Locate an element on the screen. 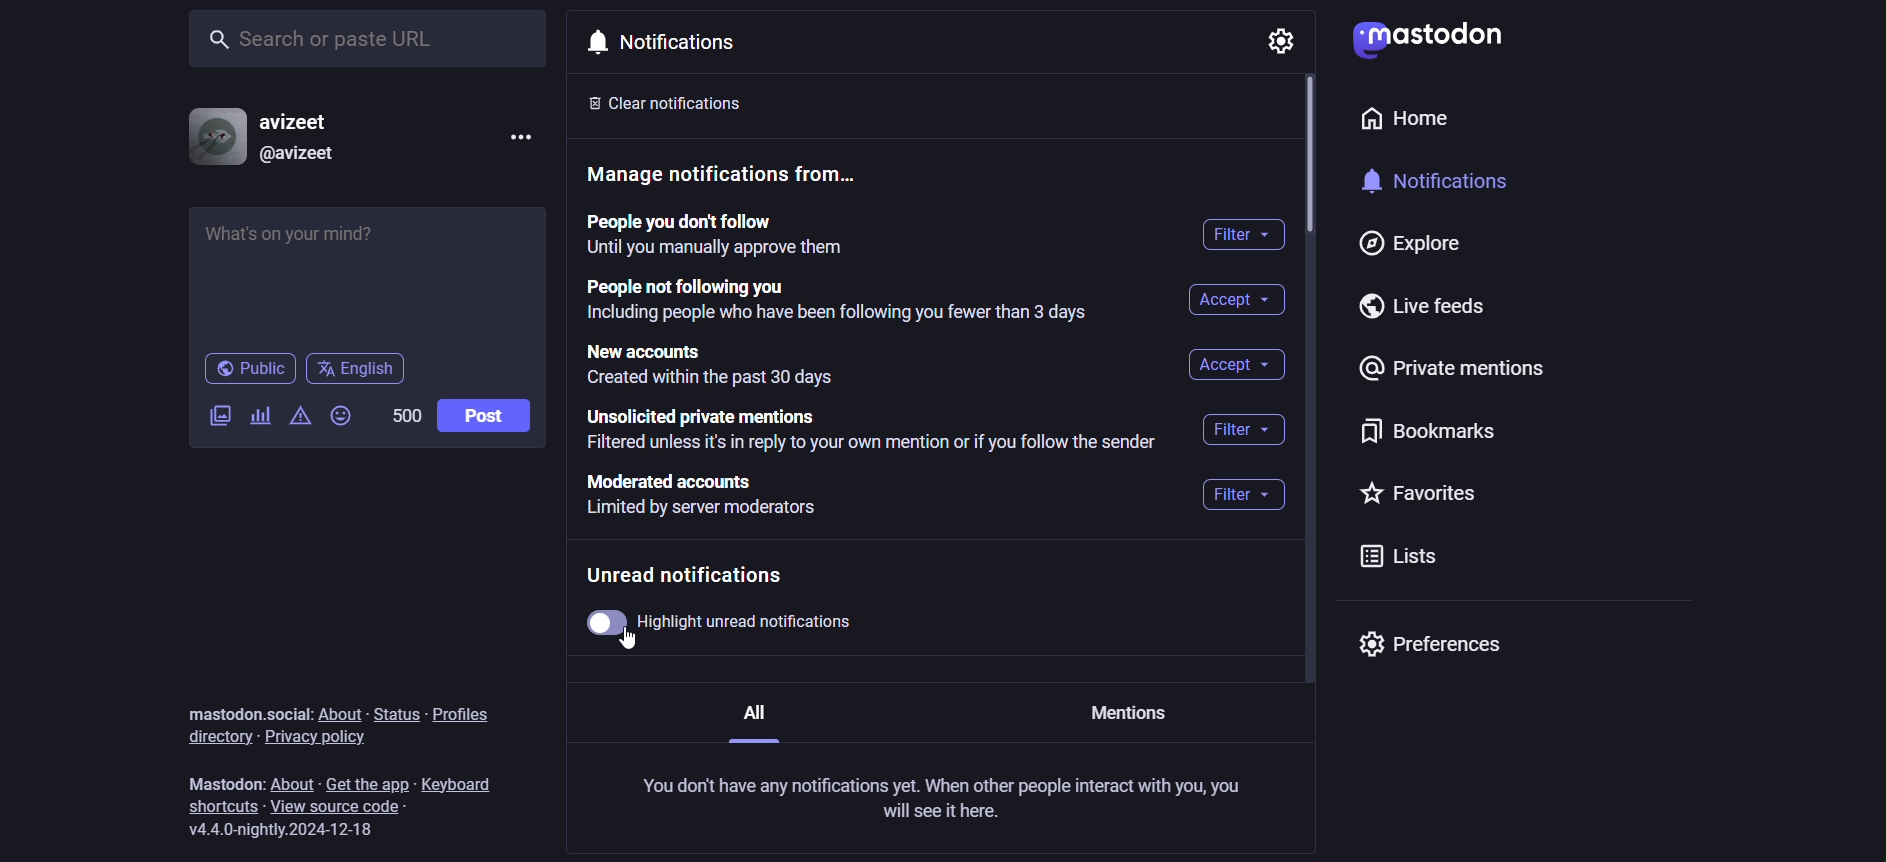 This screenshot has width=1886, height=862. mastodon is located at coordinates (1447, 39).